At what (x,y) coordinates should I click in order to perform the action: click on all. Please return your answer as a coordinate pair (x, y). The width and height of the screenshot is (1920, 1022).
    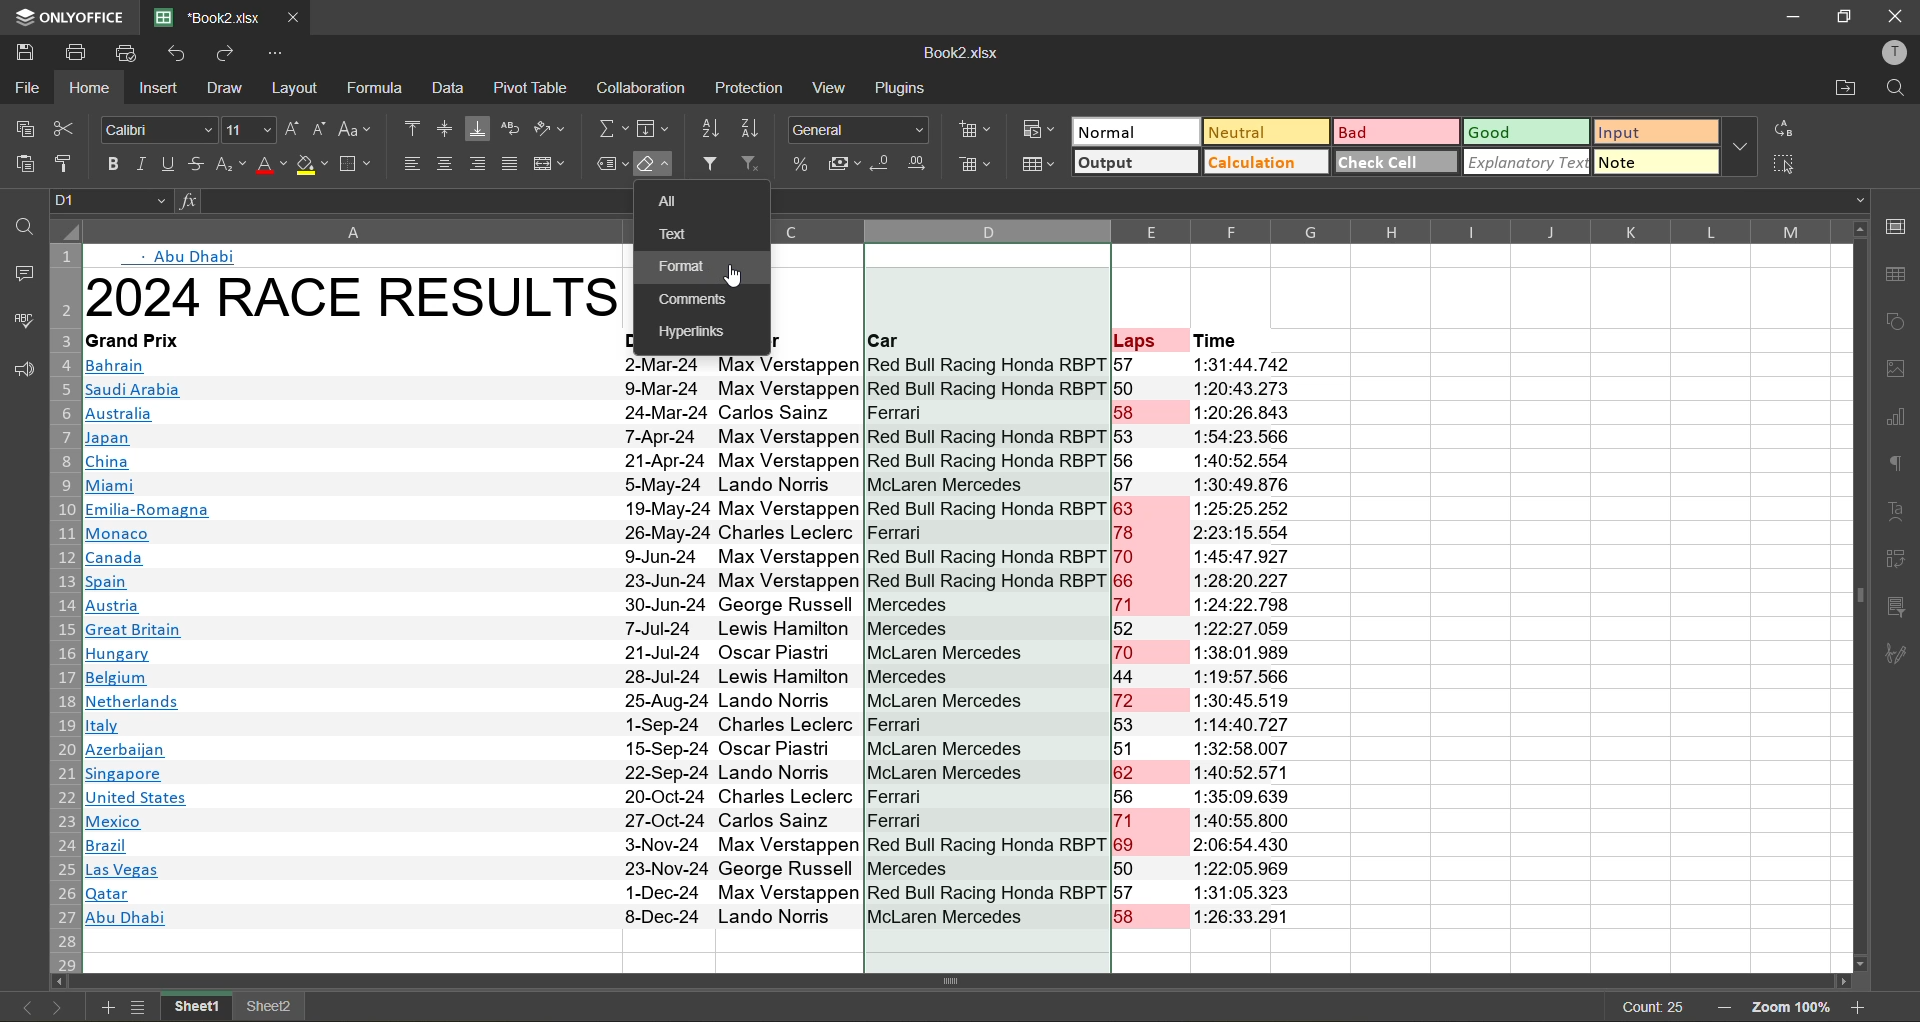
    Looking at the image, I should click on (676, 201).